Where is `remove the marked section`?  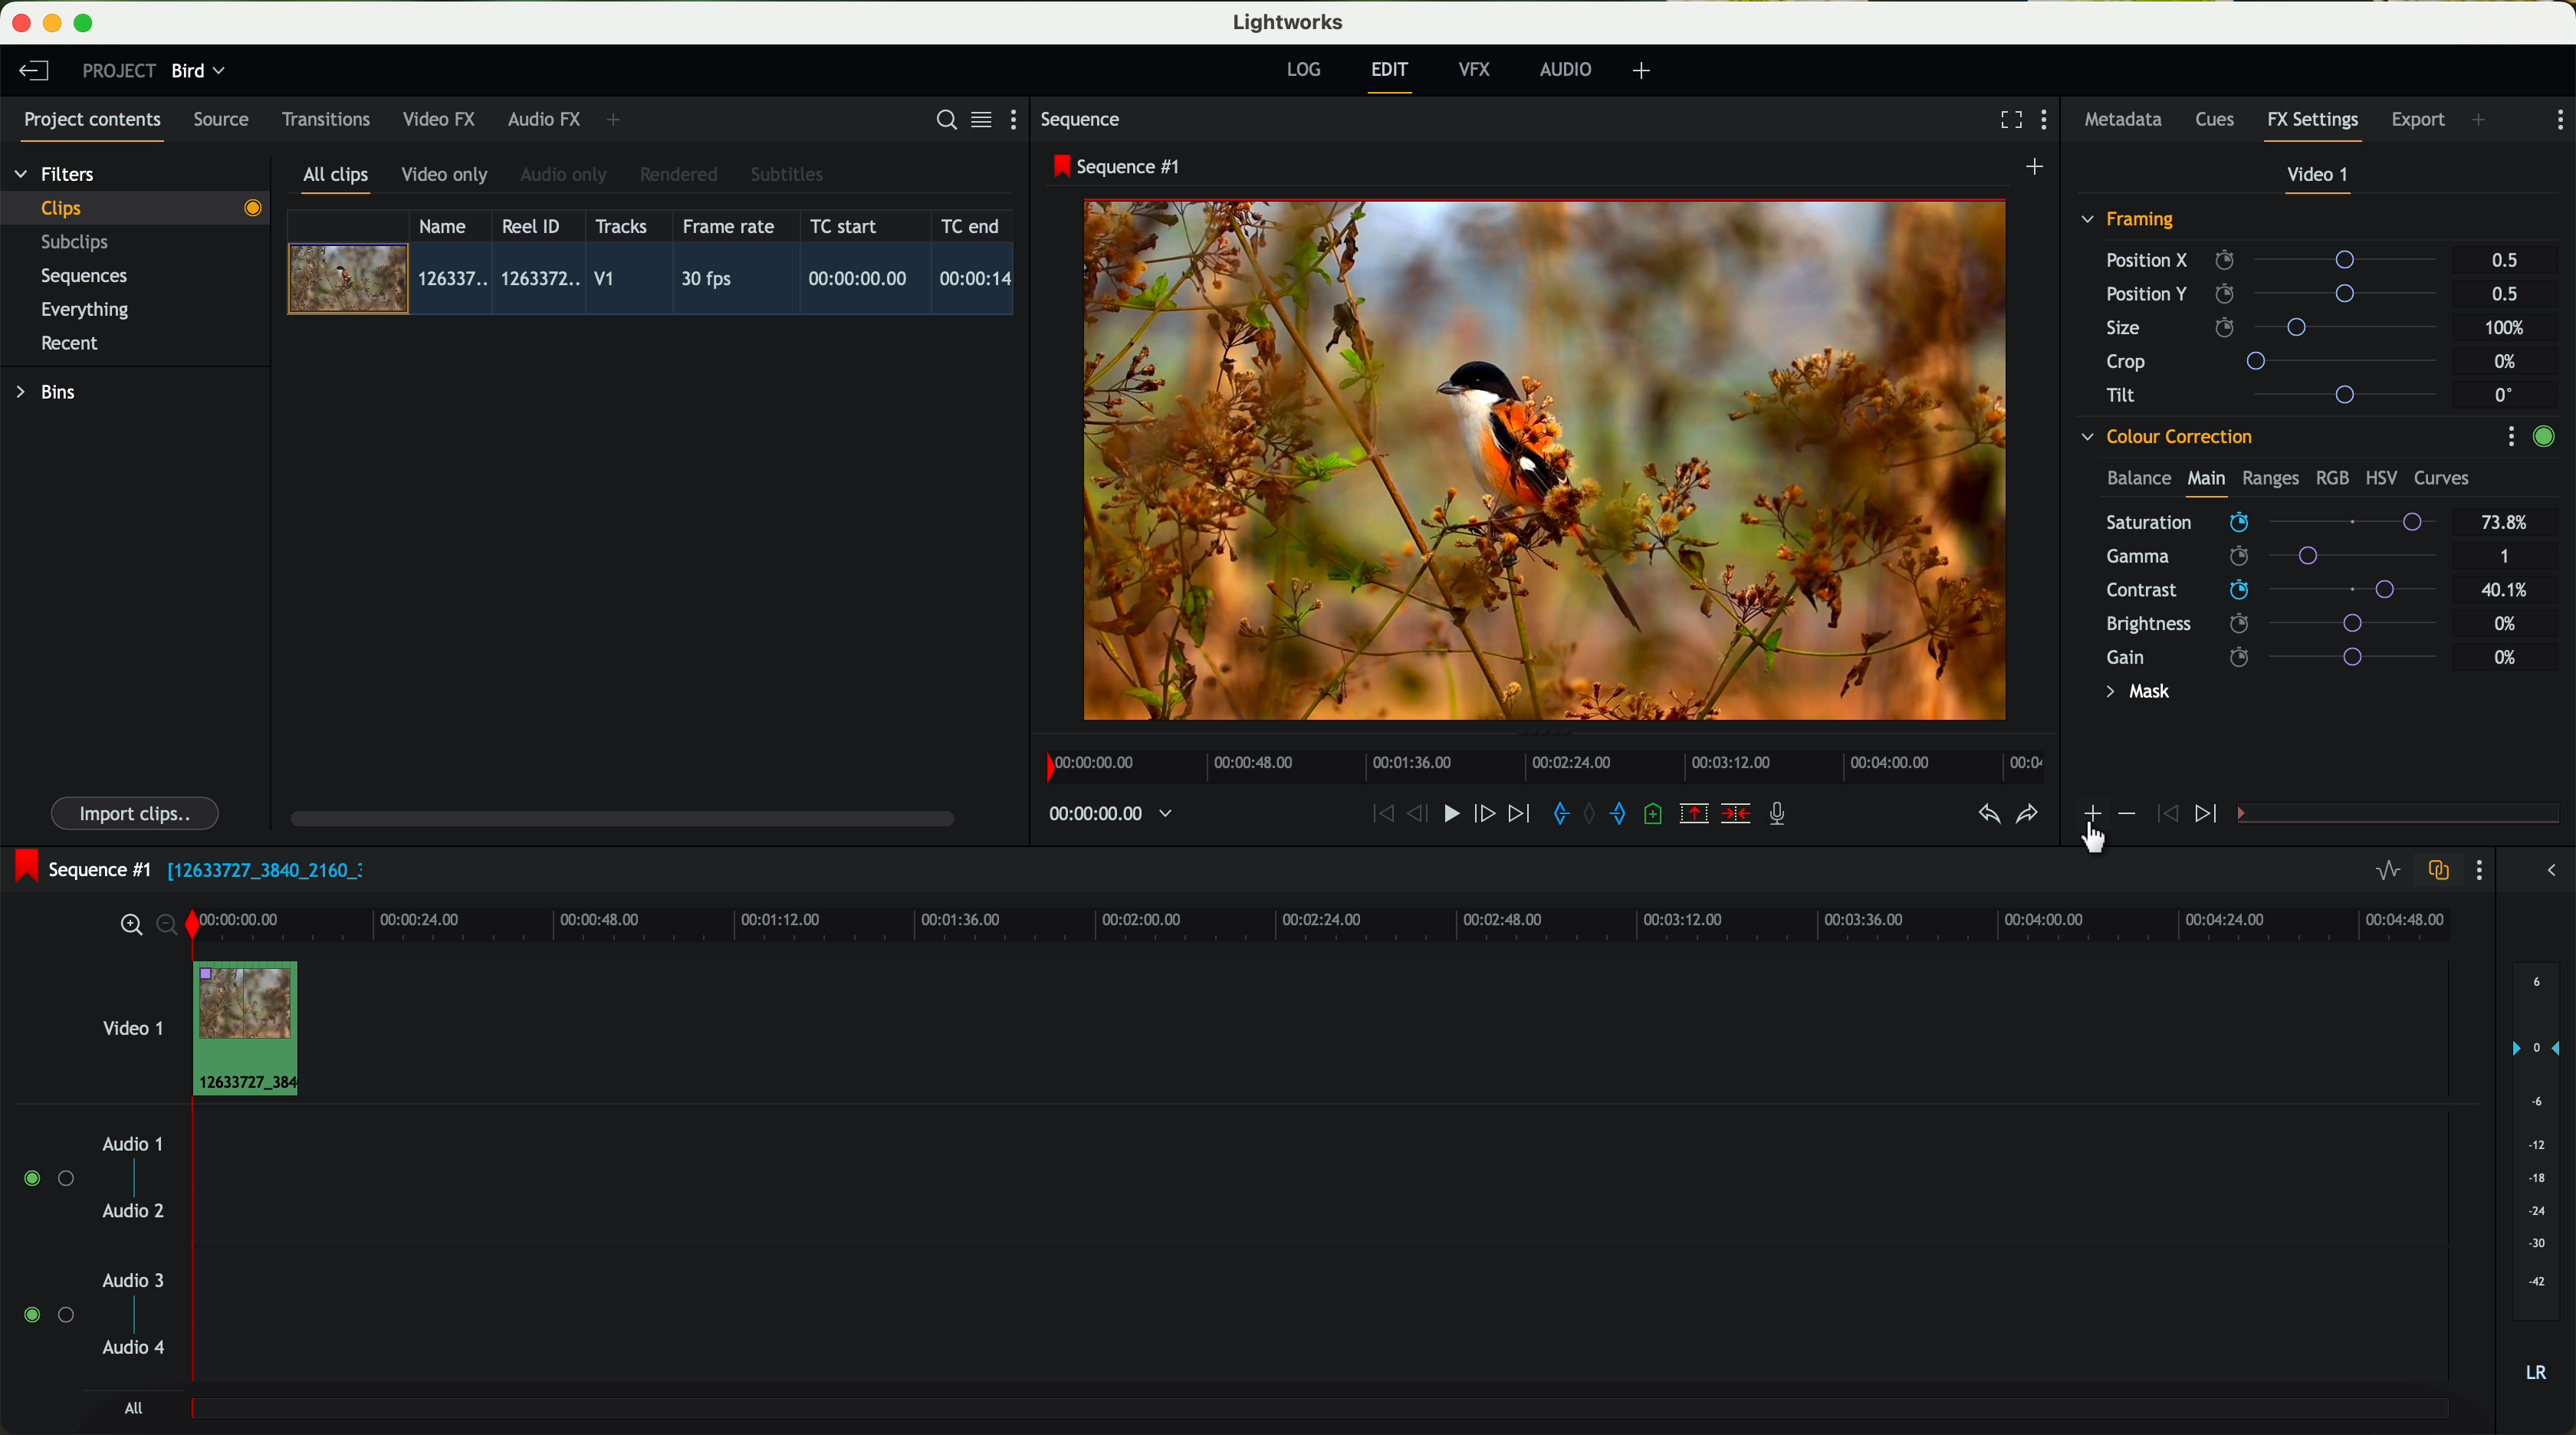
remove the marked section is located at coordinates (1696, 814).